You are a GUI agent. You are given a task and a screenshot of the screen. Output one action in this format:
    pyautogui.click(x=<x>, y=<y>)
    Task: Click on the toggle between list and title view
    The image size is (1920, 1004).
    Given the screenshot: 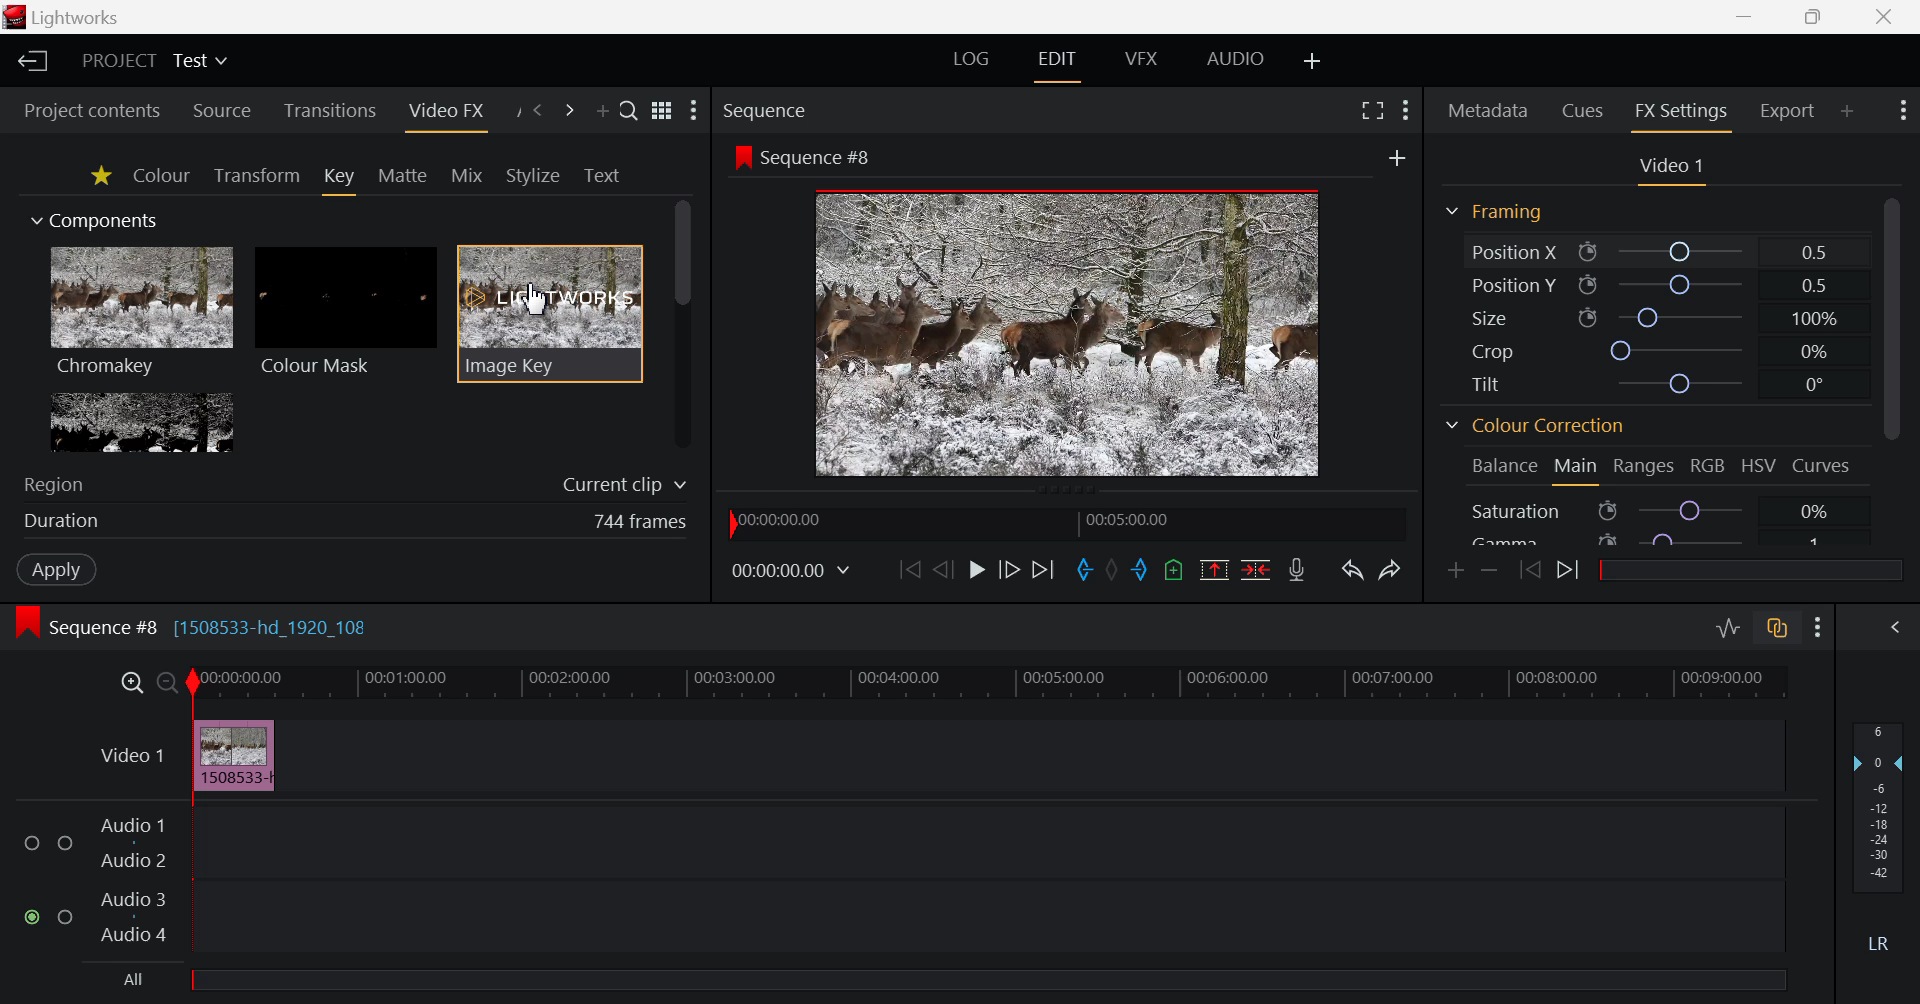 What is the action you would take?
    pyautogui.click(x=662, y=108)
    